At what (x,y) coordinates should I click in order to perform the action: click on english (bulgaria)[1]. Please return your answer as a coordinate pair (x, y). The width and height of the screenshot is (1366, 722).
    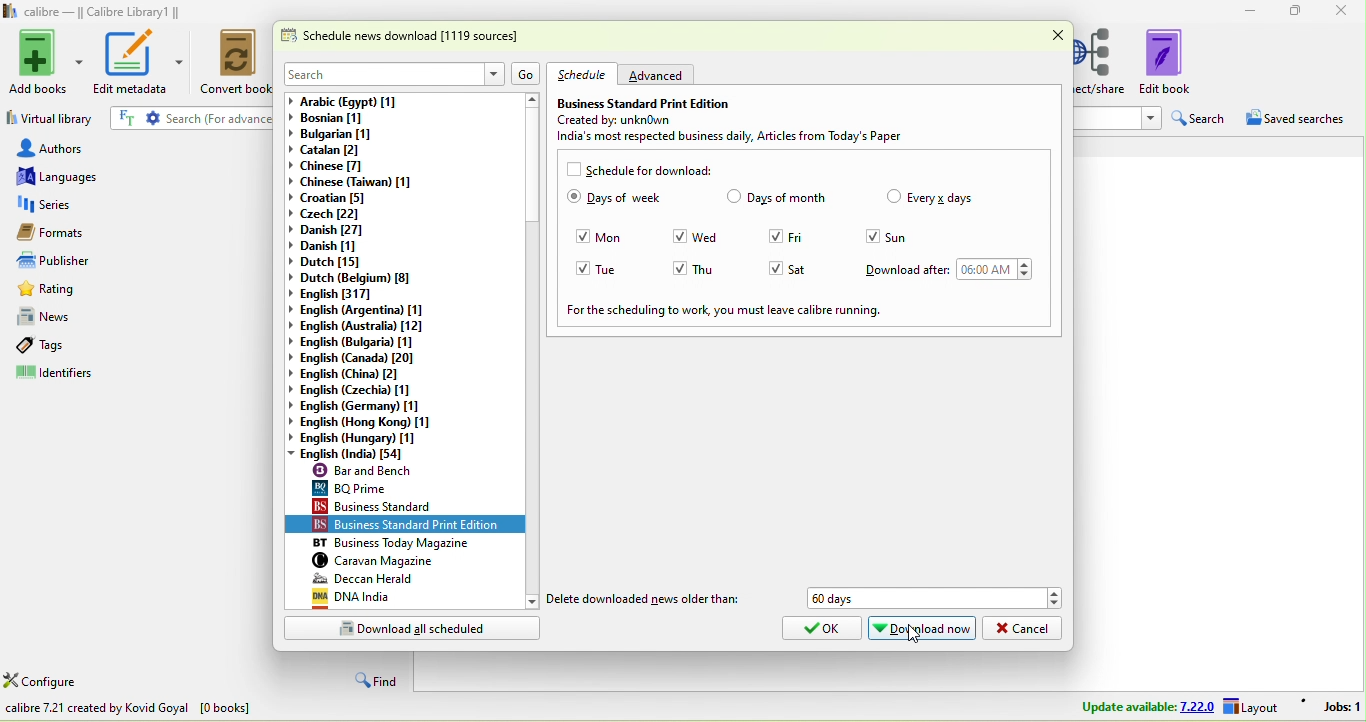
    Looking at the image, I should click on (364, 342).